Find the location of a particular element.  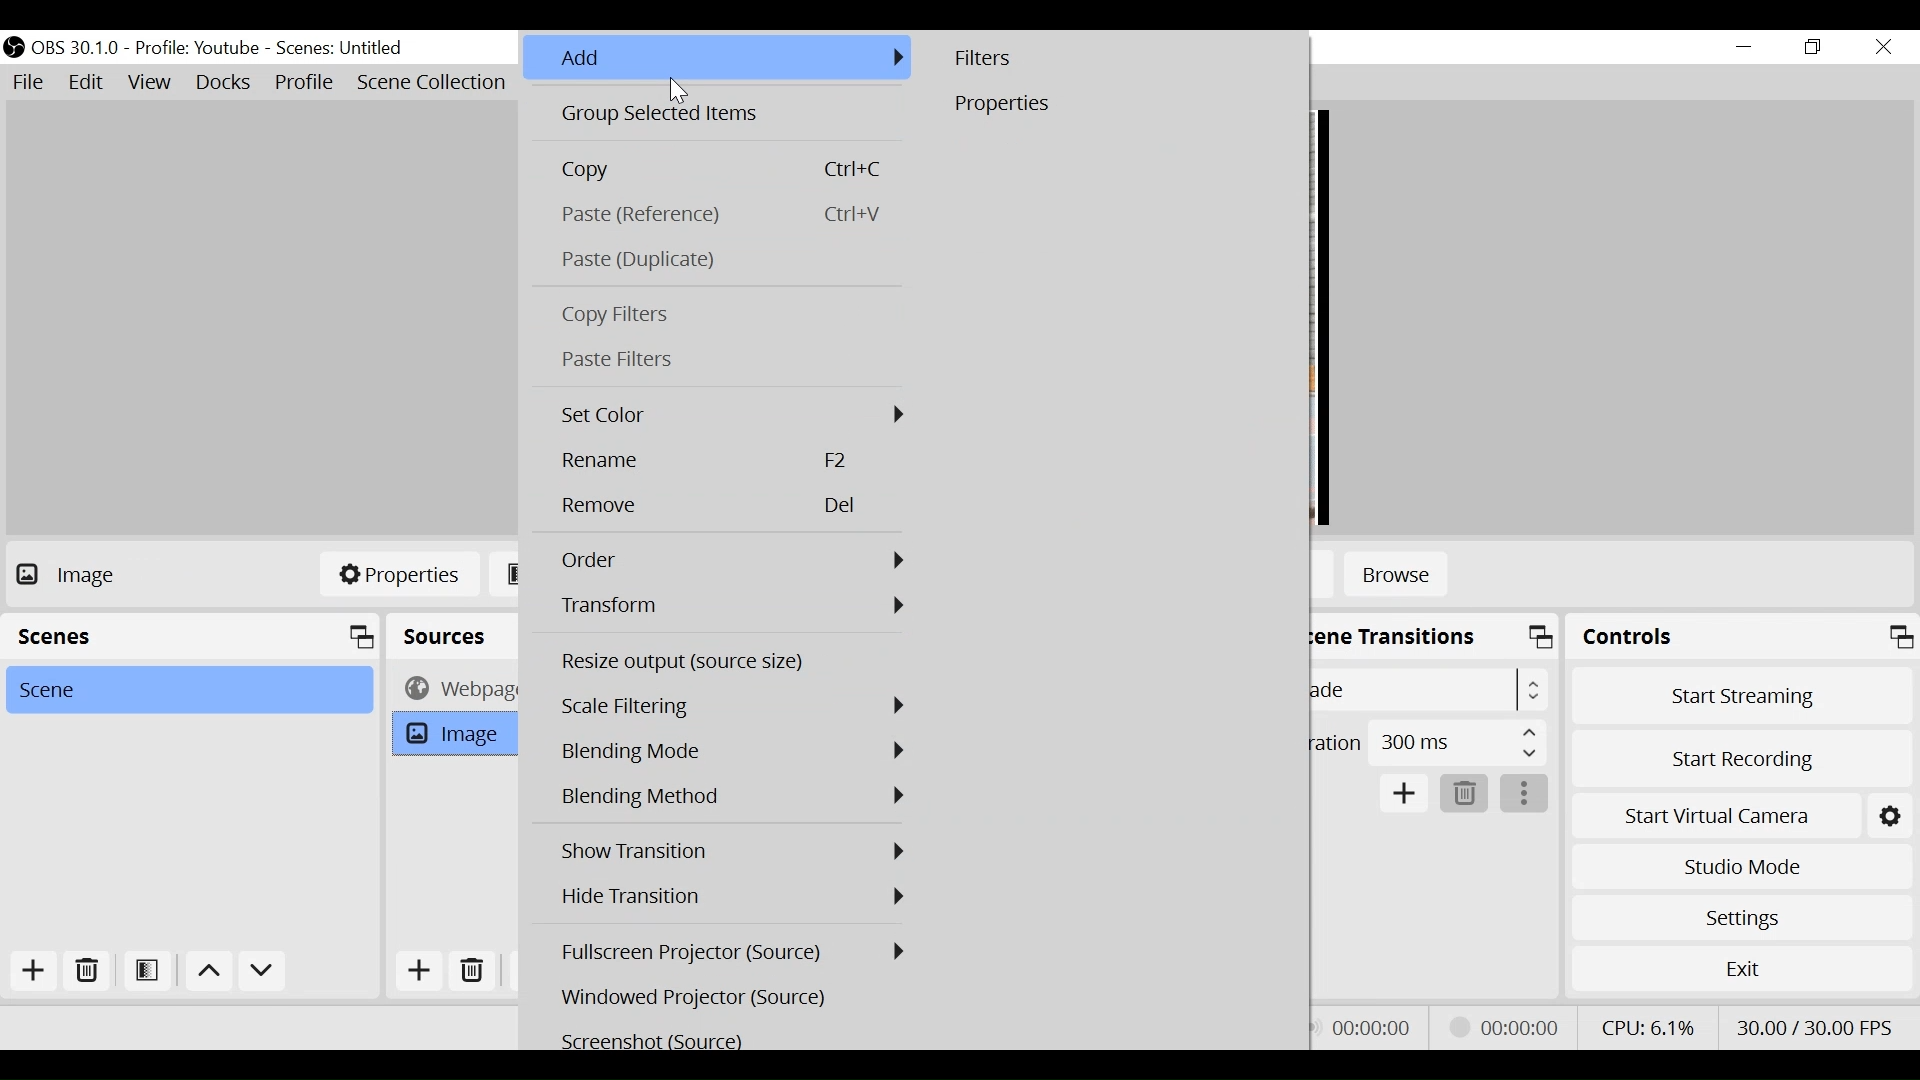

Delete is located at coordinates (85, 972).